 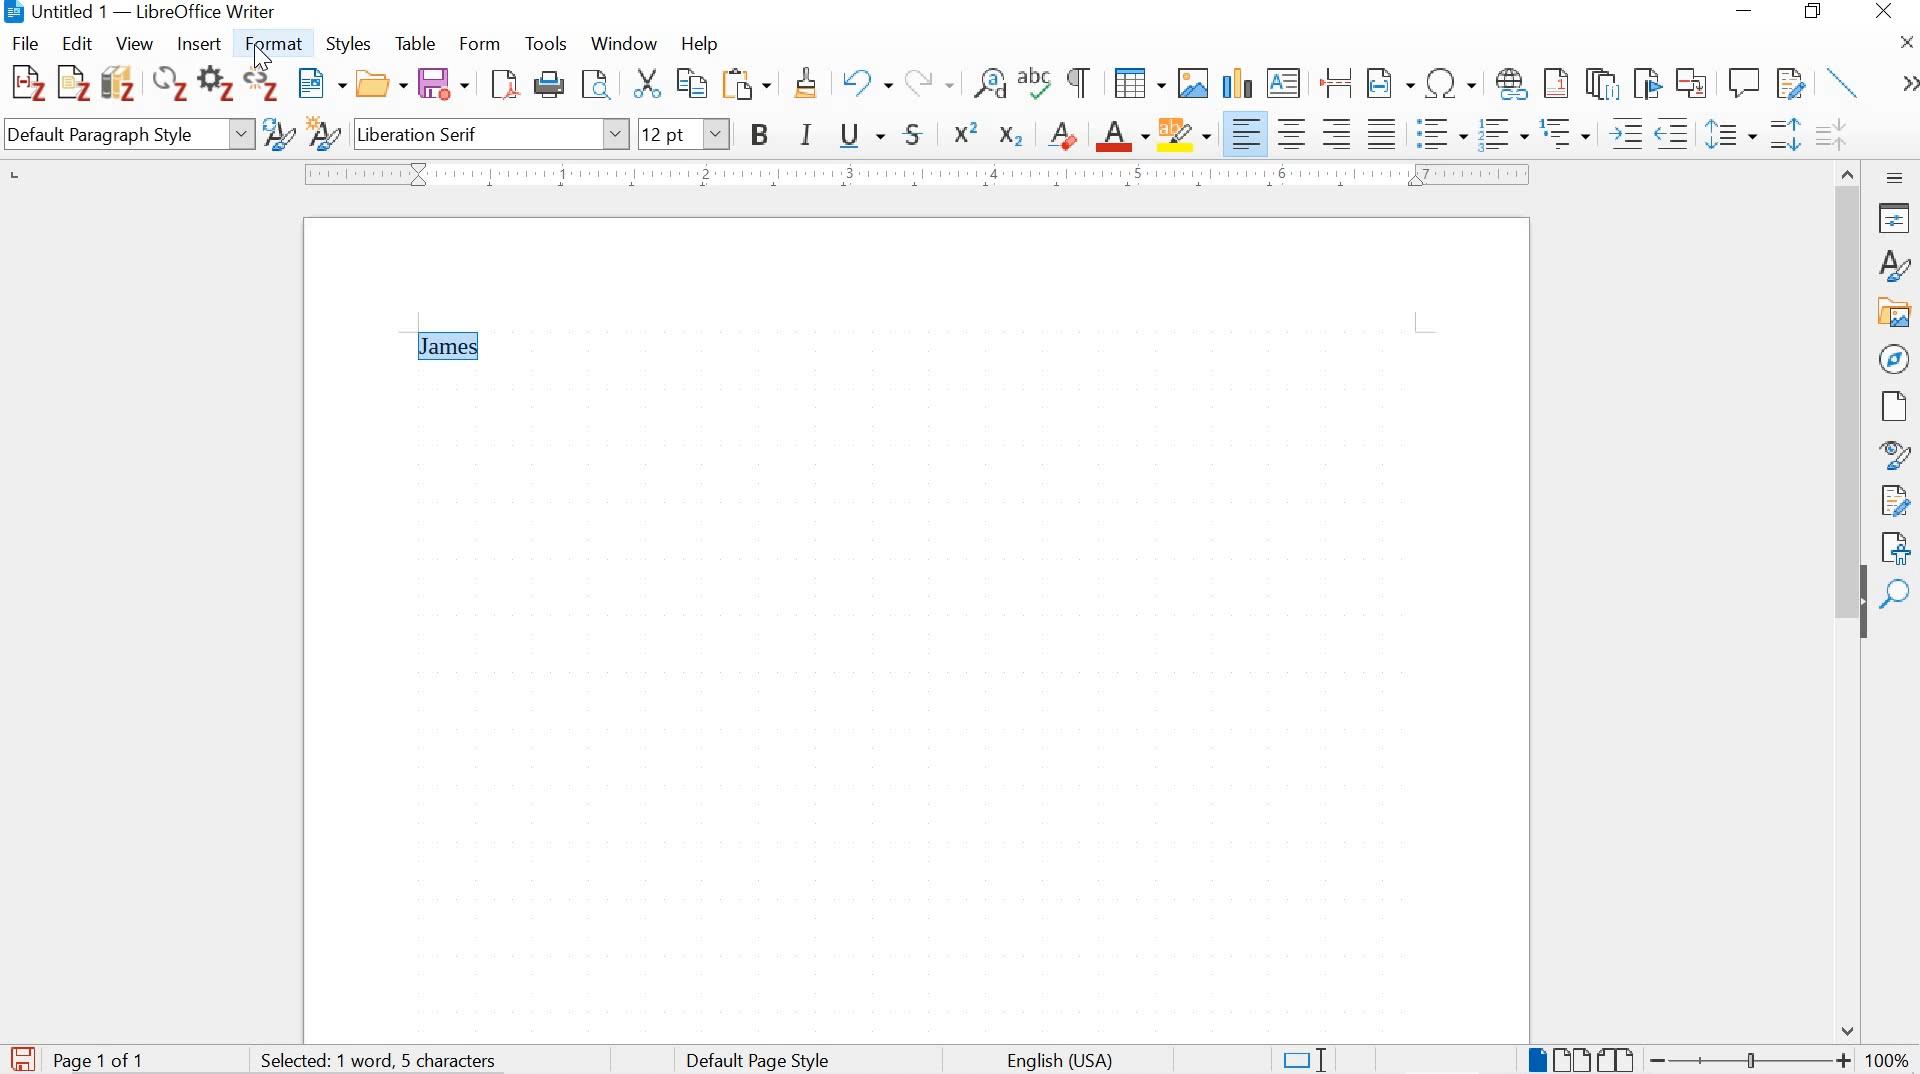 I want to click on insert table, so click(x=1139, y=84).